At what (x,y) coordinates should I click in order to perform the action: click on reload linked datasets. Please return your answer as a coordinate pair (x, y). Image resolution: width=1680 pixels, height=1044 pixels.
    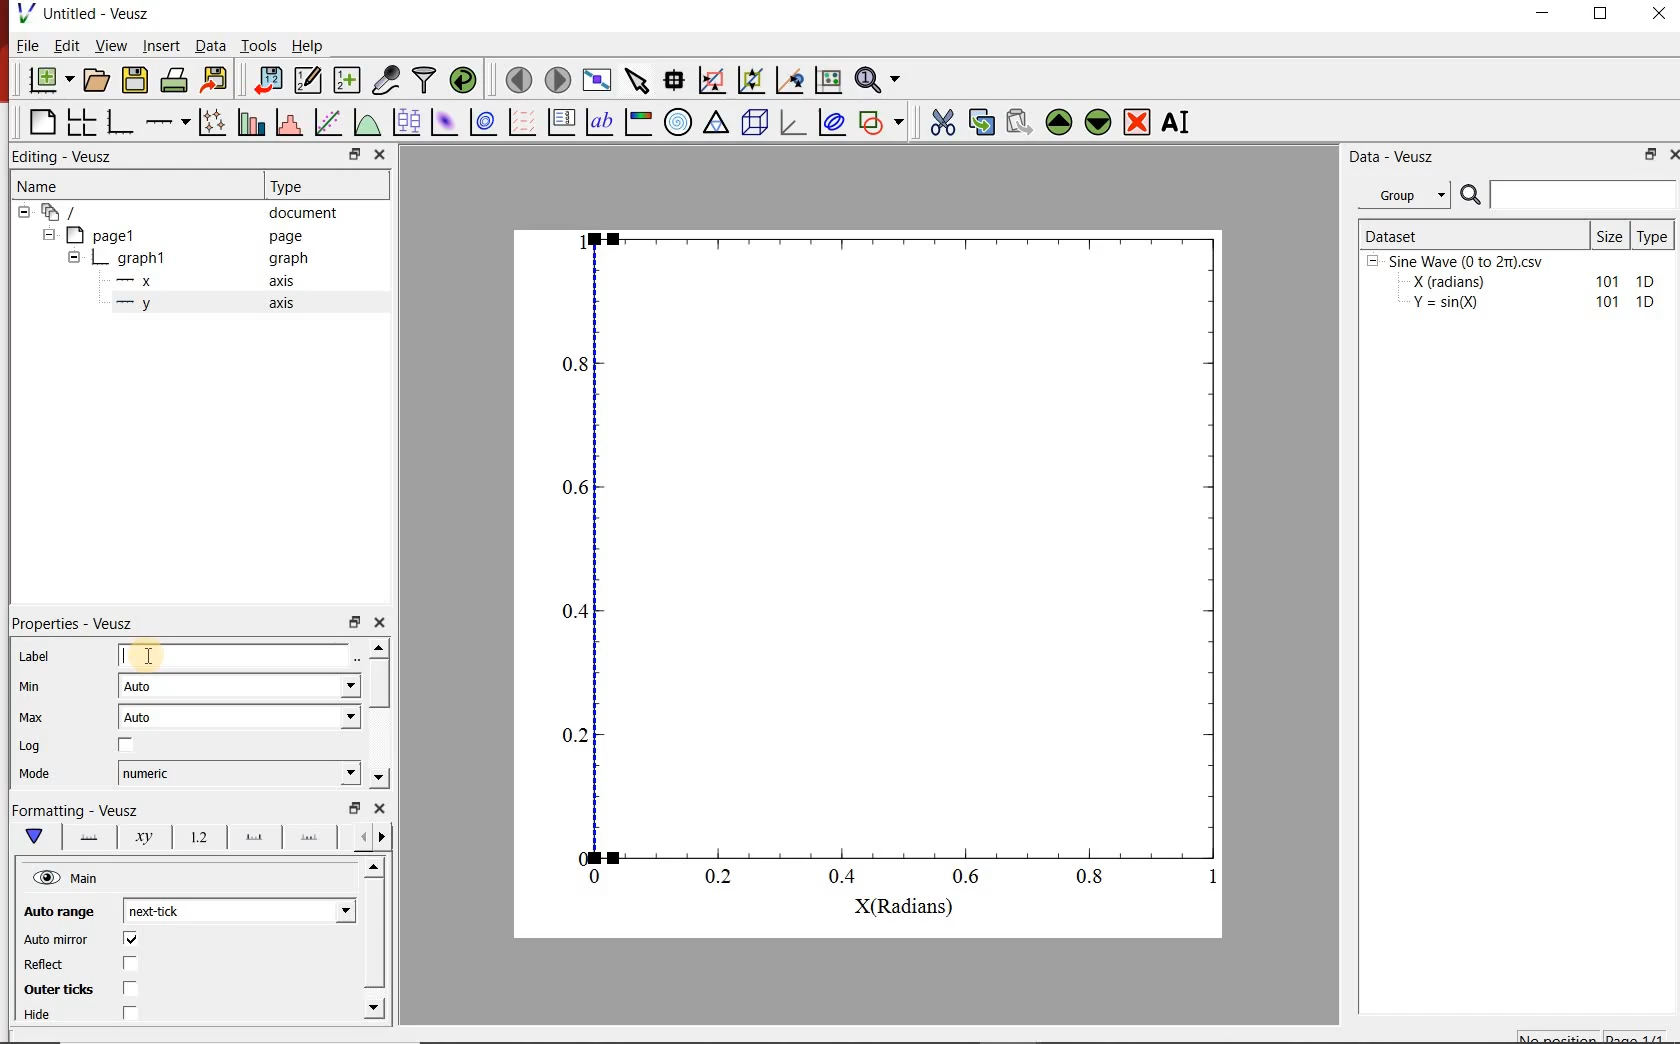
    Looking at the image, I should click on (466, 80).